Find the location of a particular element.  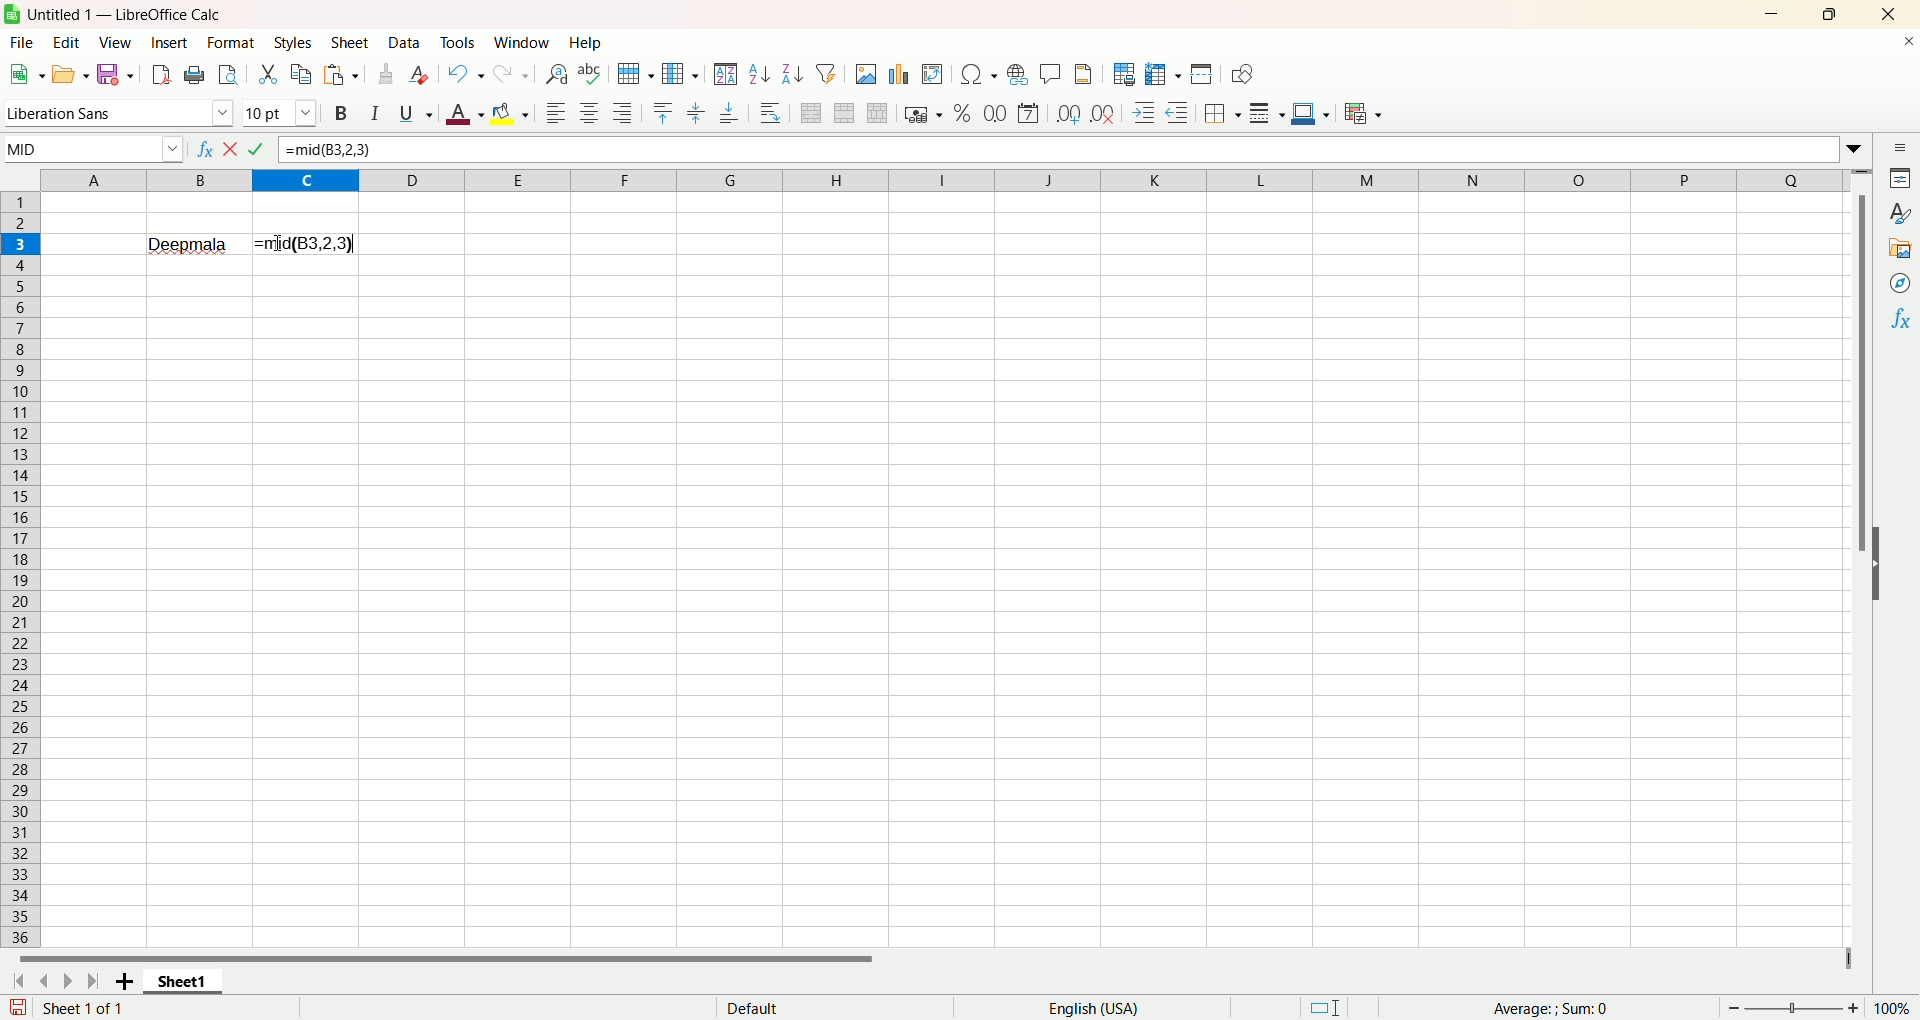

Insert comment is located at coordinates (1051, 71).